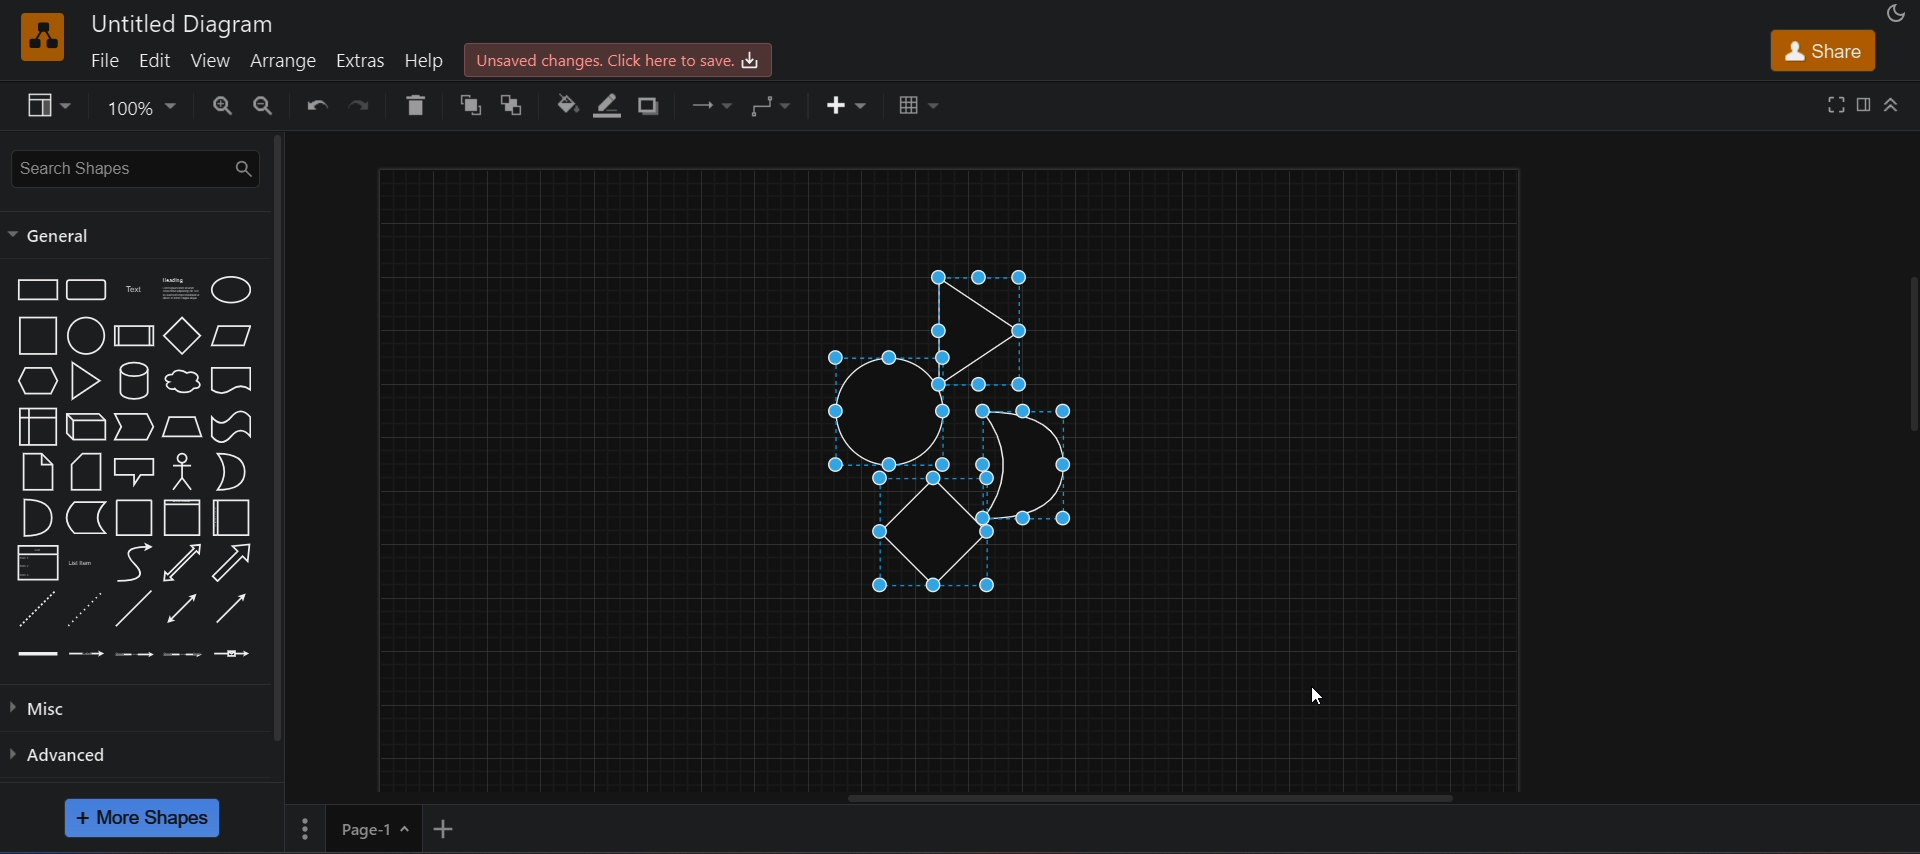 The width and height of the screenshot is (1920, 854). I want to click on redo, so click(366, 105).